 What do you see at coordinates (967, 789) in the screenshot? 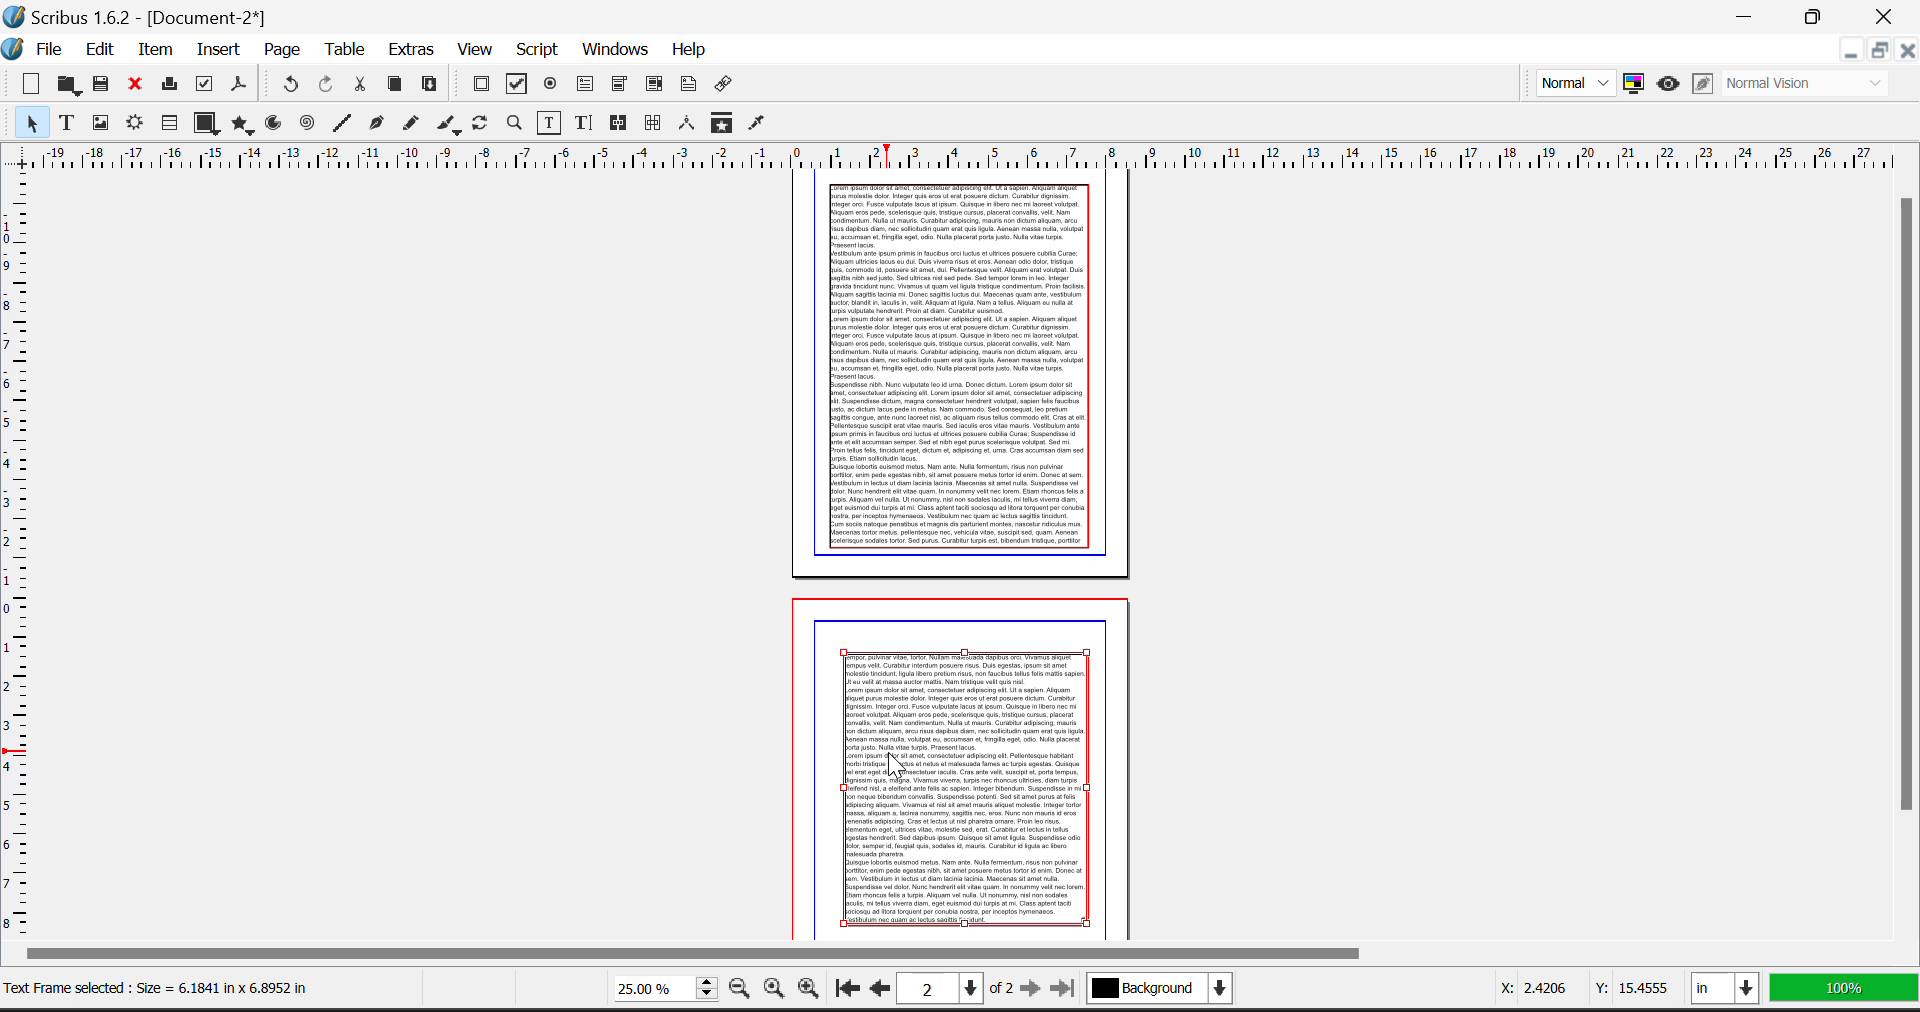
I see `Page 2 Text Frame Linked and Text Flowed to Frame` at bounding box center [967, 789].